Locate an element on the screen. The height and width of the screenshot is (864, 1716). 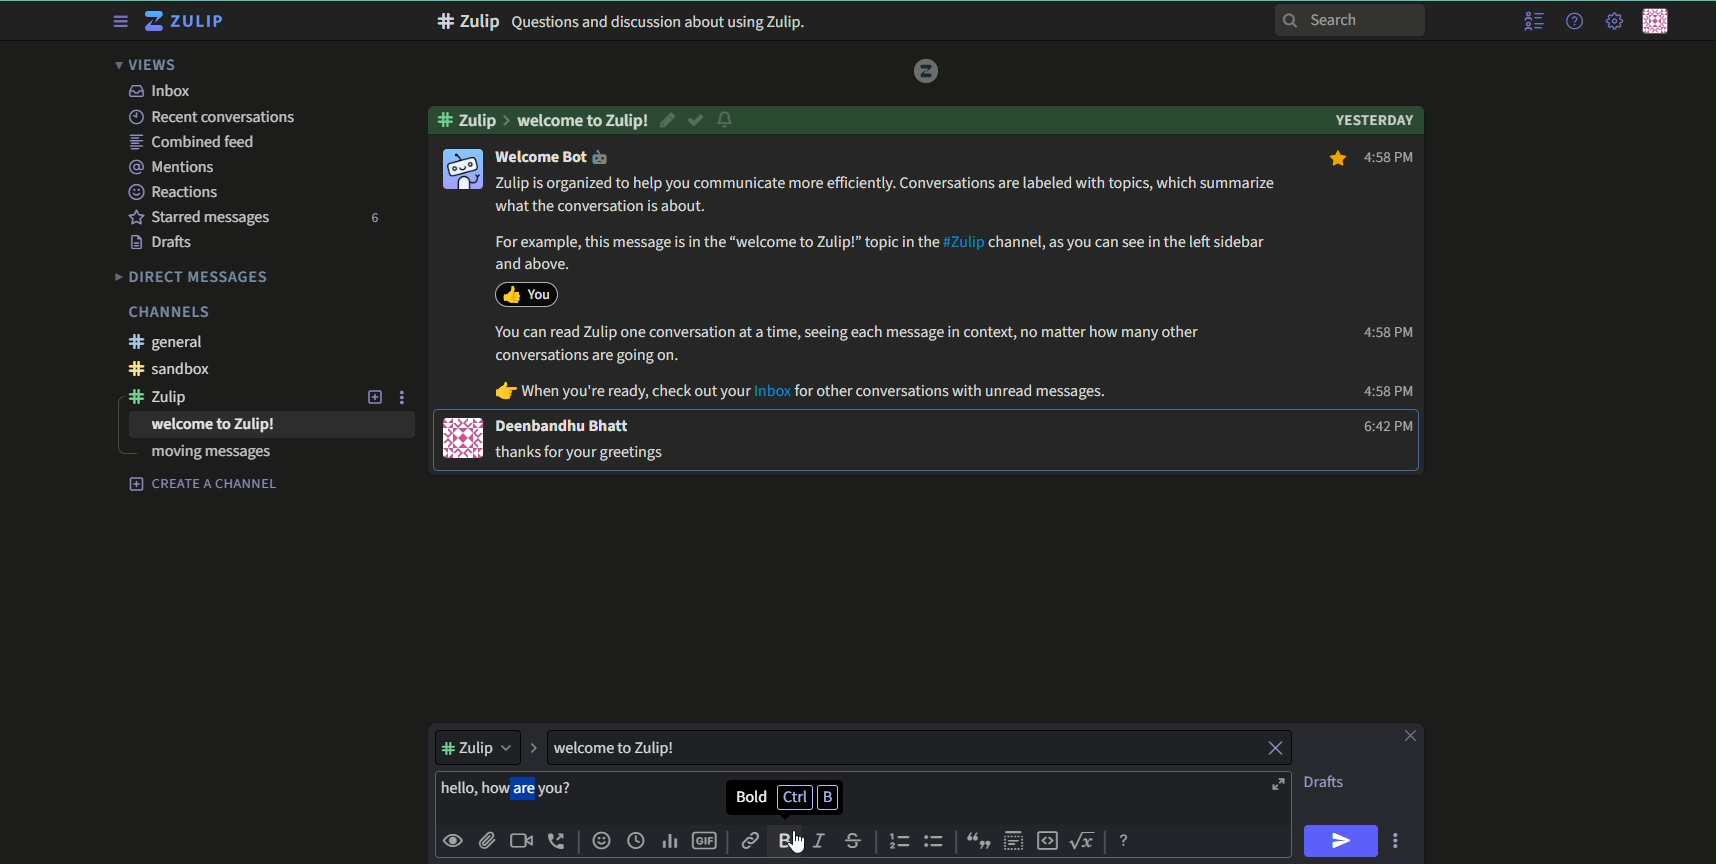
j@ thanks for your greetings is located at coordinates (585, 451).